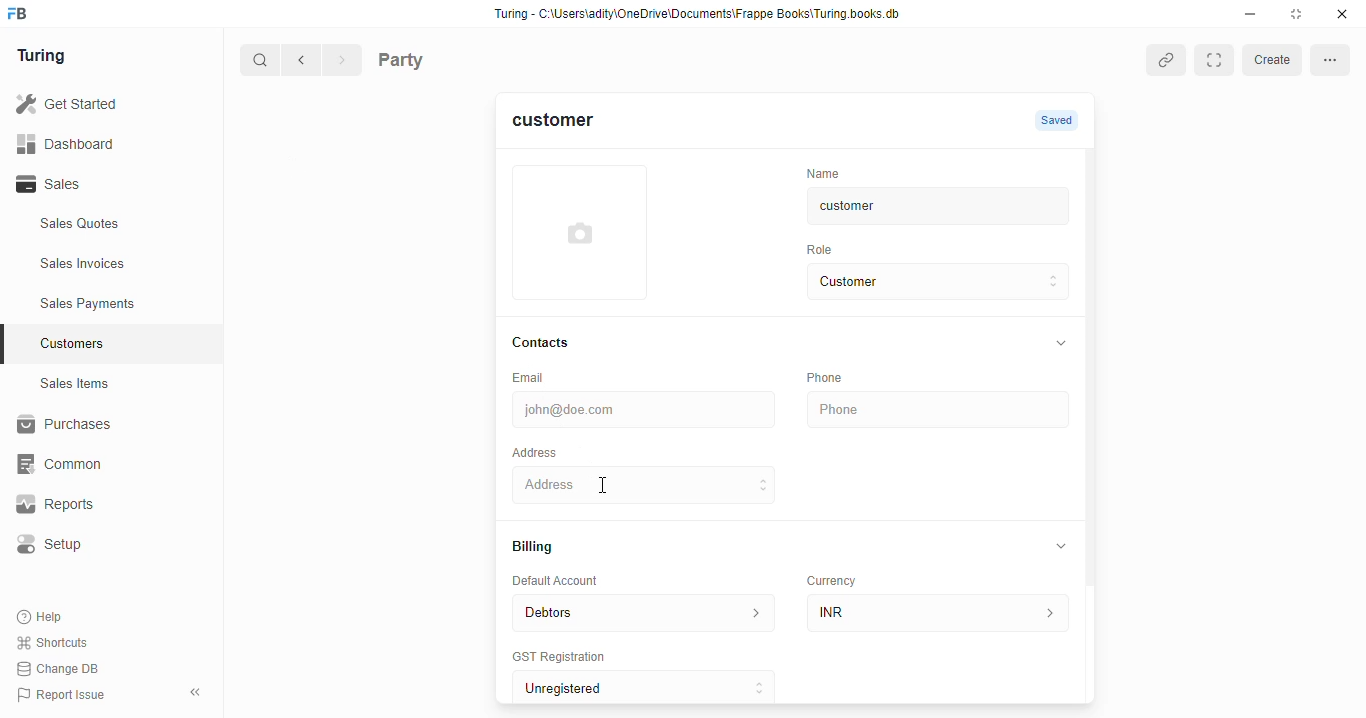 This screenshot has width=1366, height=718. What do you see at coordinates (915, 282) in the screenshot?
I see `Customer` at bounding box center [915, 282].